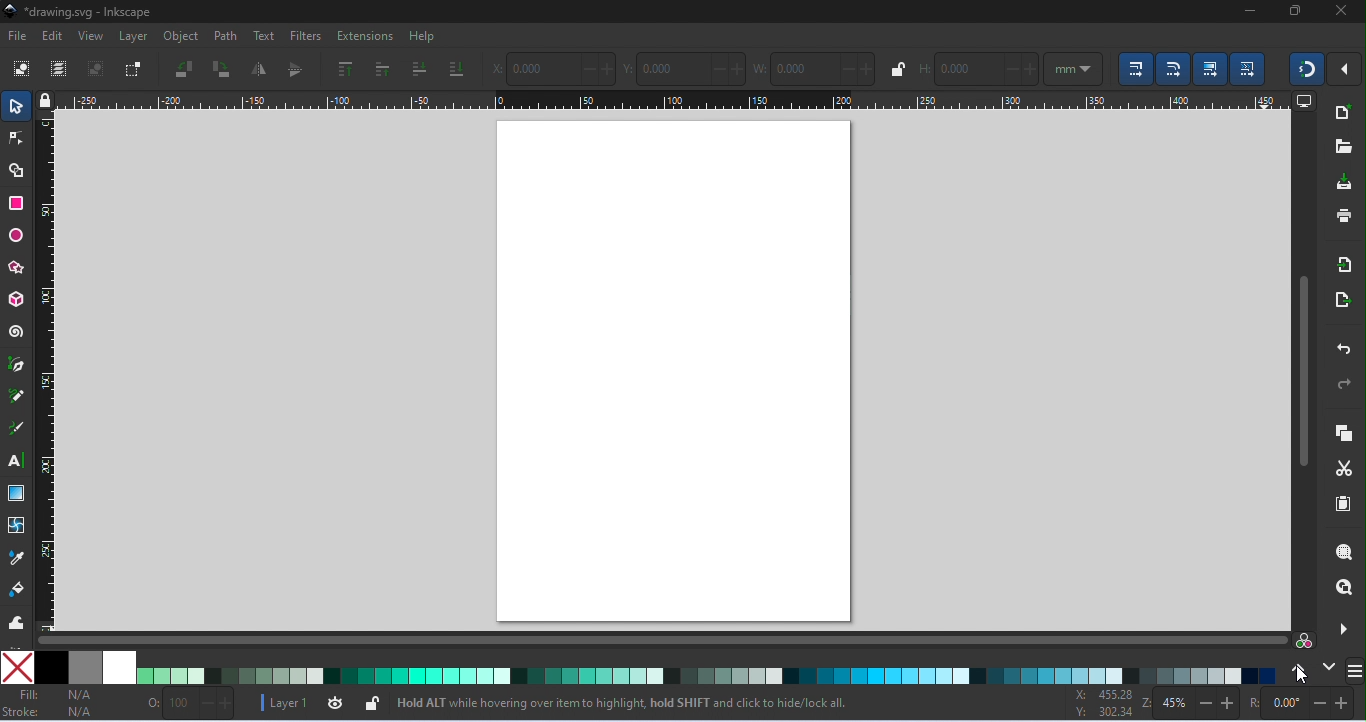  I want to click on file, so click(17, 36).